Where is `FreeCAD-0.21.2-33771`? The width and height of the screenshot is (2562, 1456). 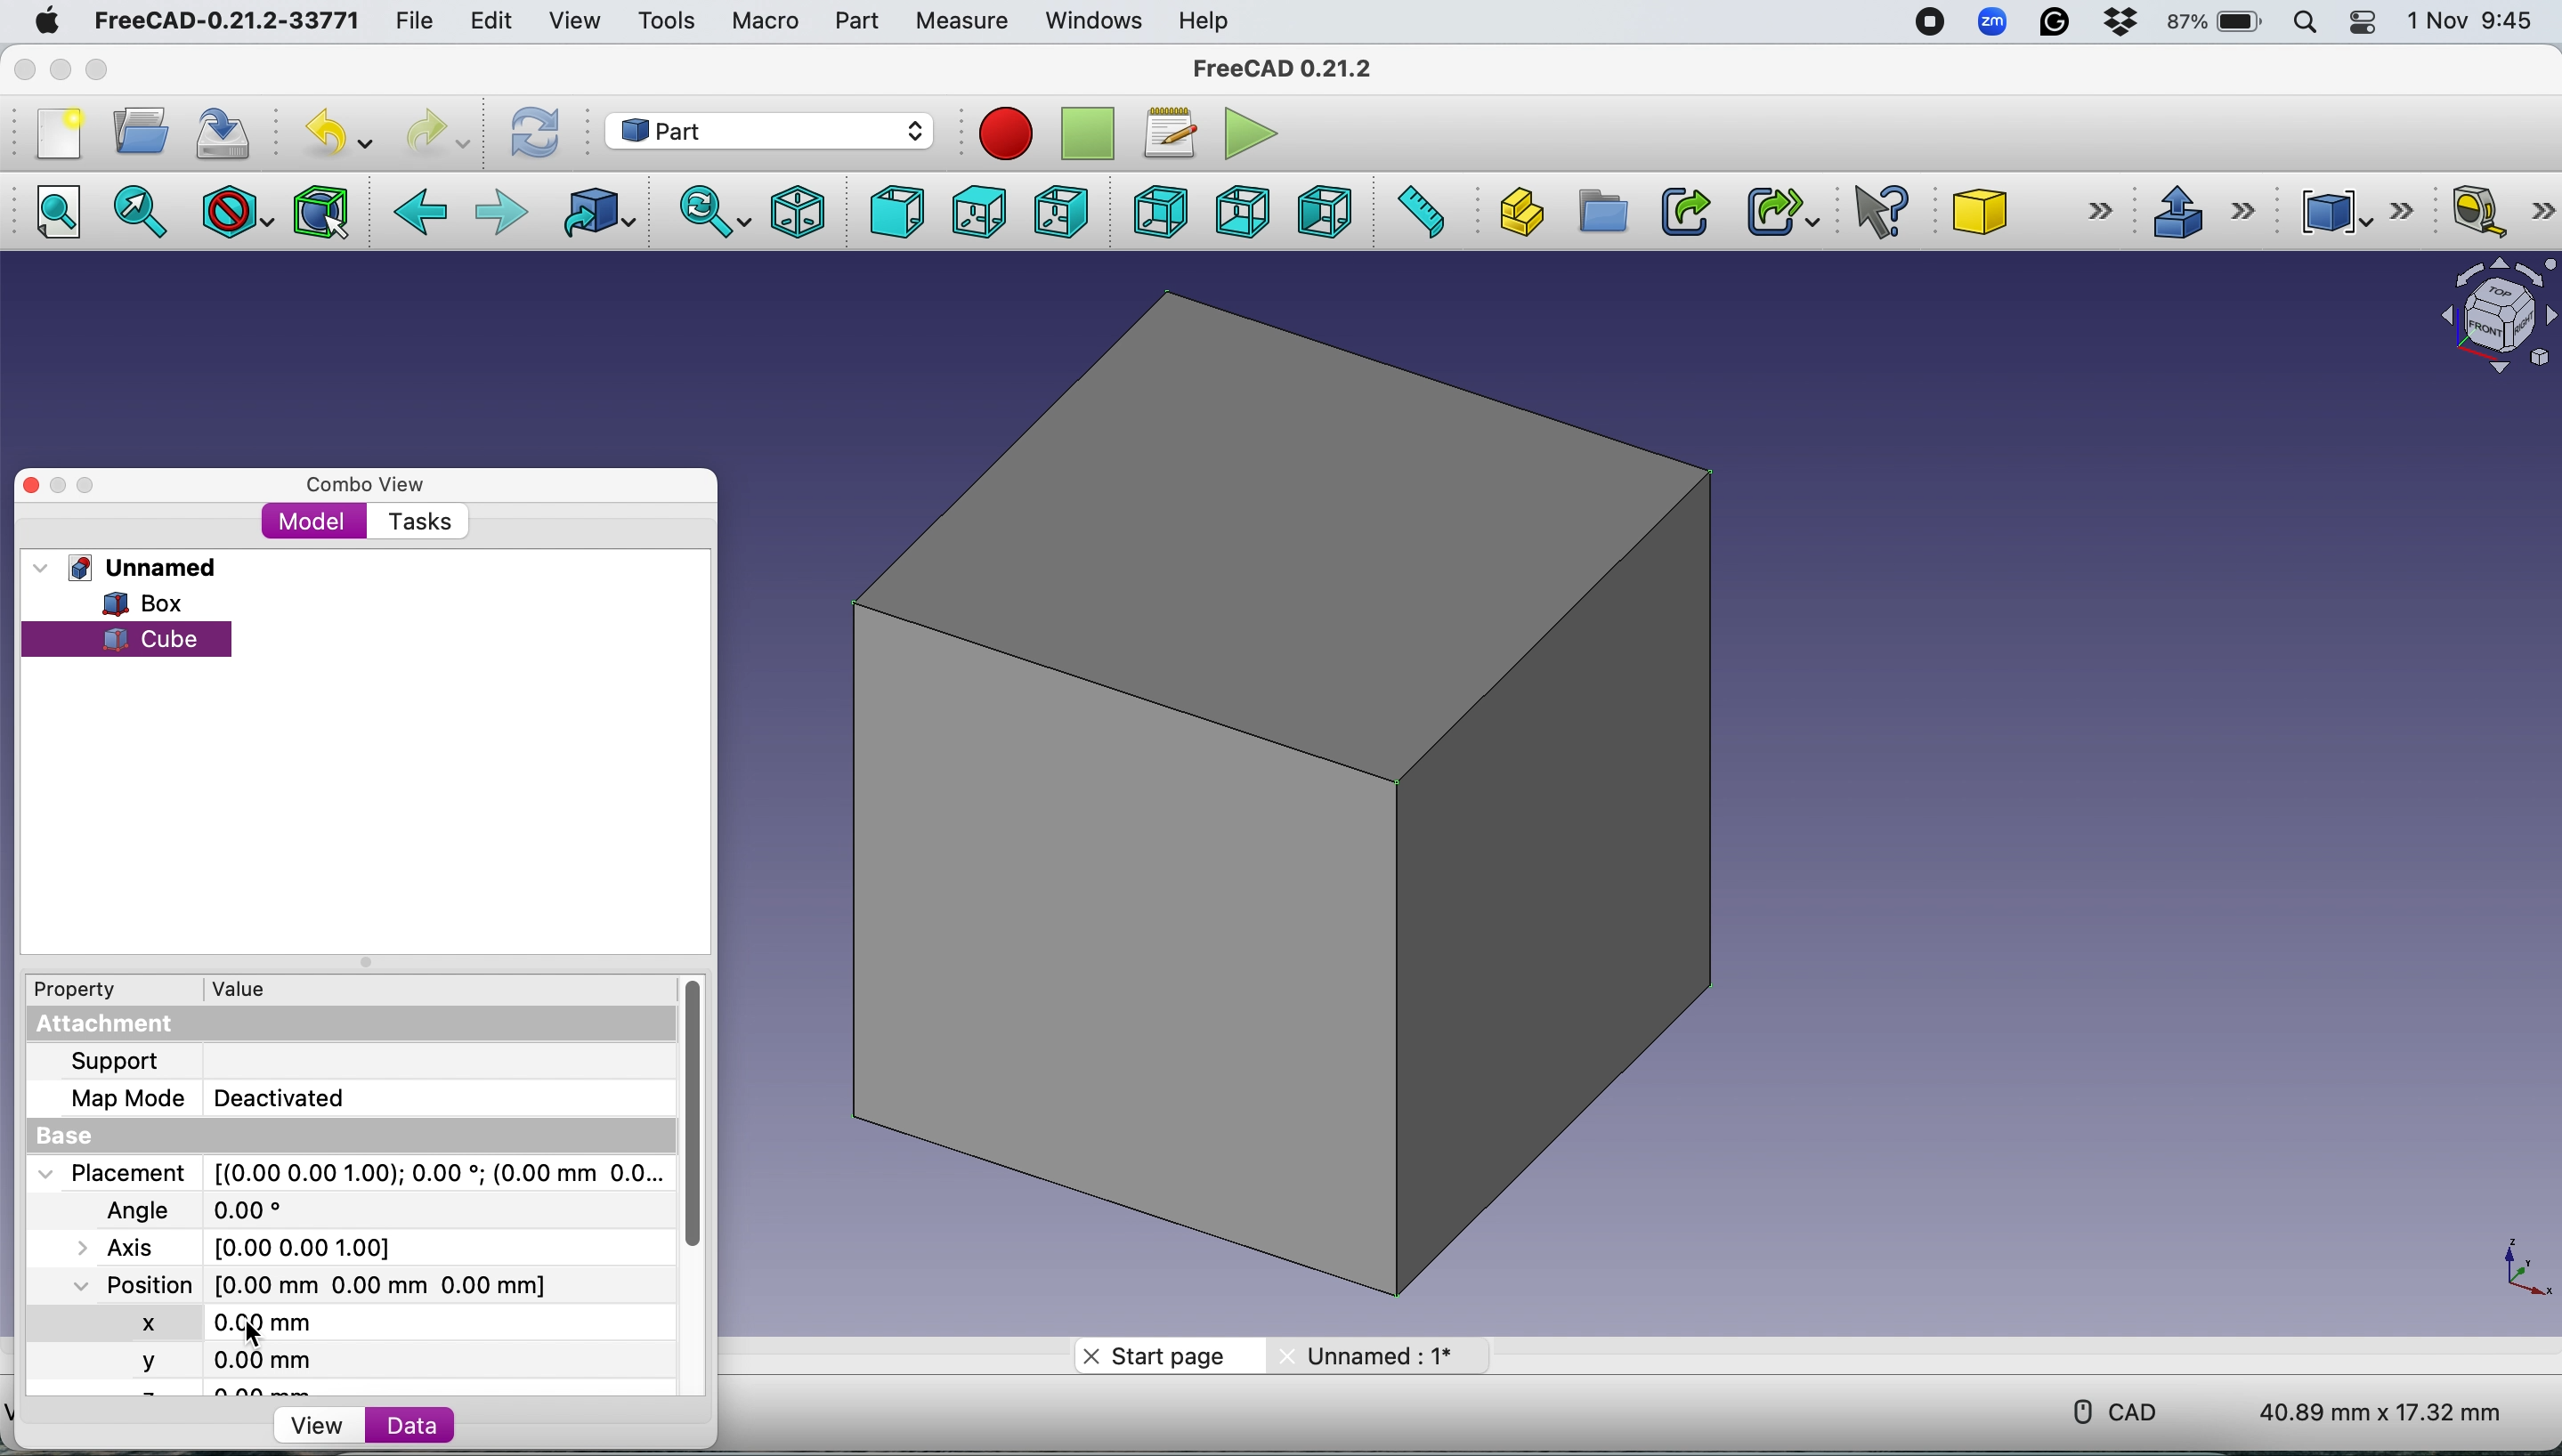
FreeCAD-0.21.2-33771 is located at coordinates (226, 21).